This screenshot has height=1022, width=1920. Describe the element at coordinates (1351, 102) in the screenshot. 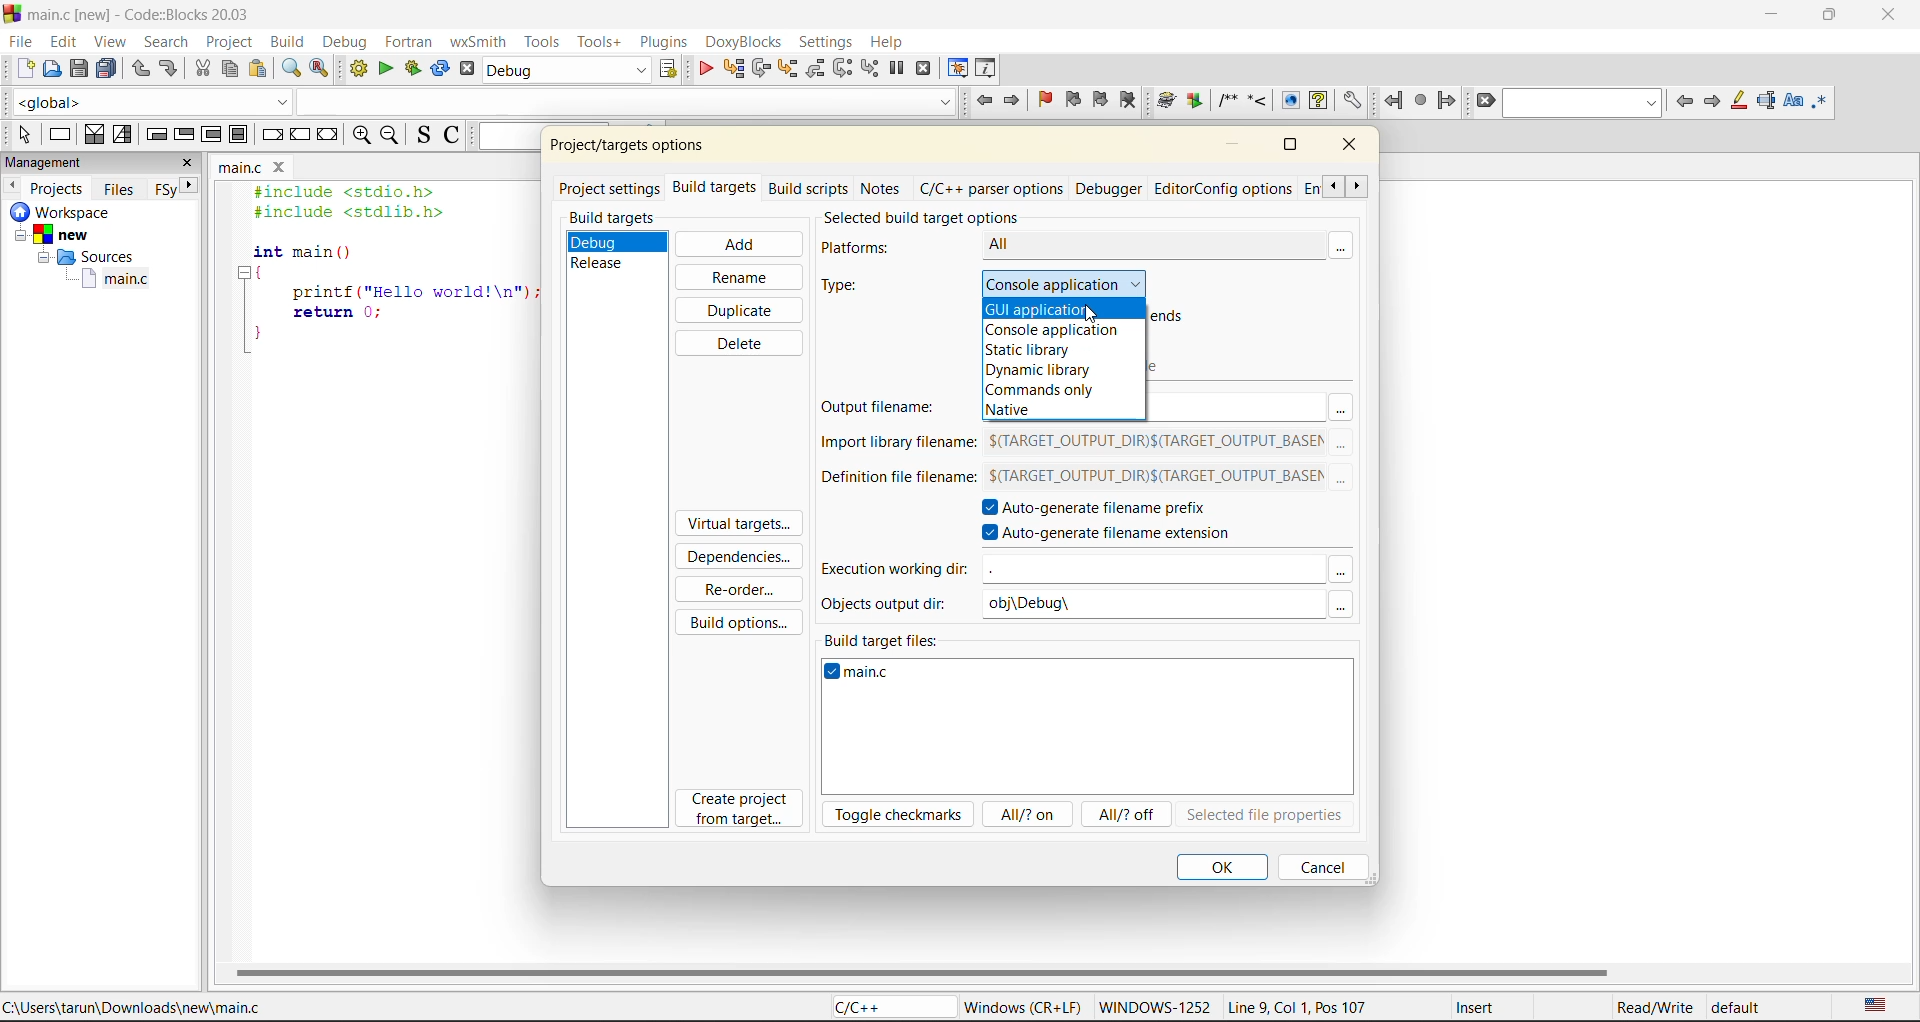

I see `Open DoxyBlocks' preferences` at that location.